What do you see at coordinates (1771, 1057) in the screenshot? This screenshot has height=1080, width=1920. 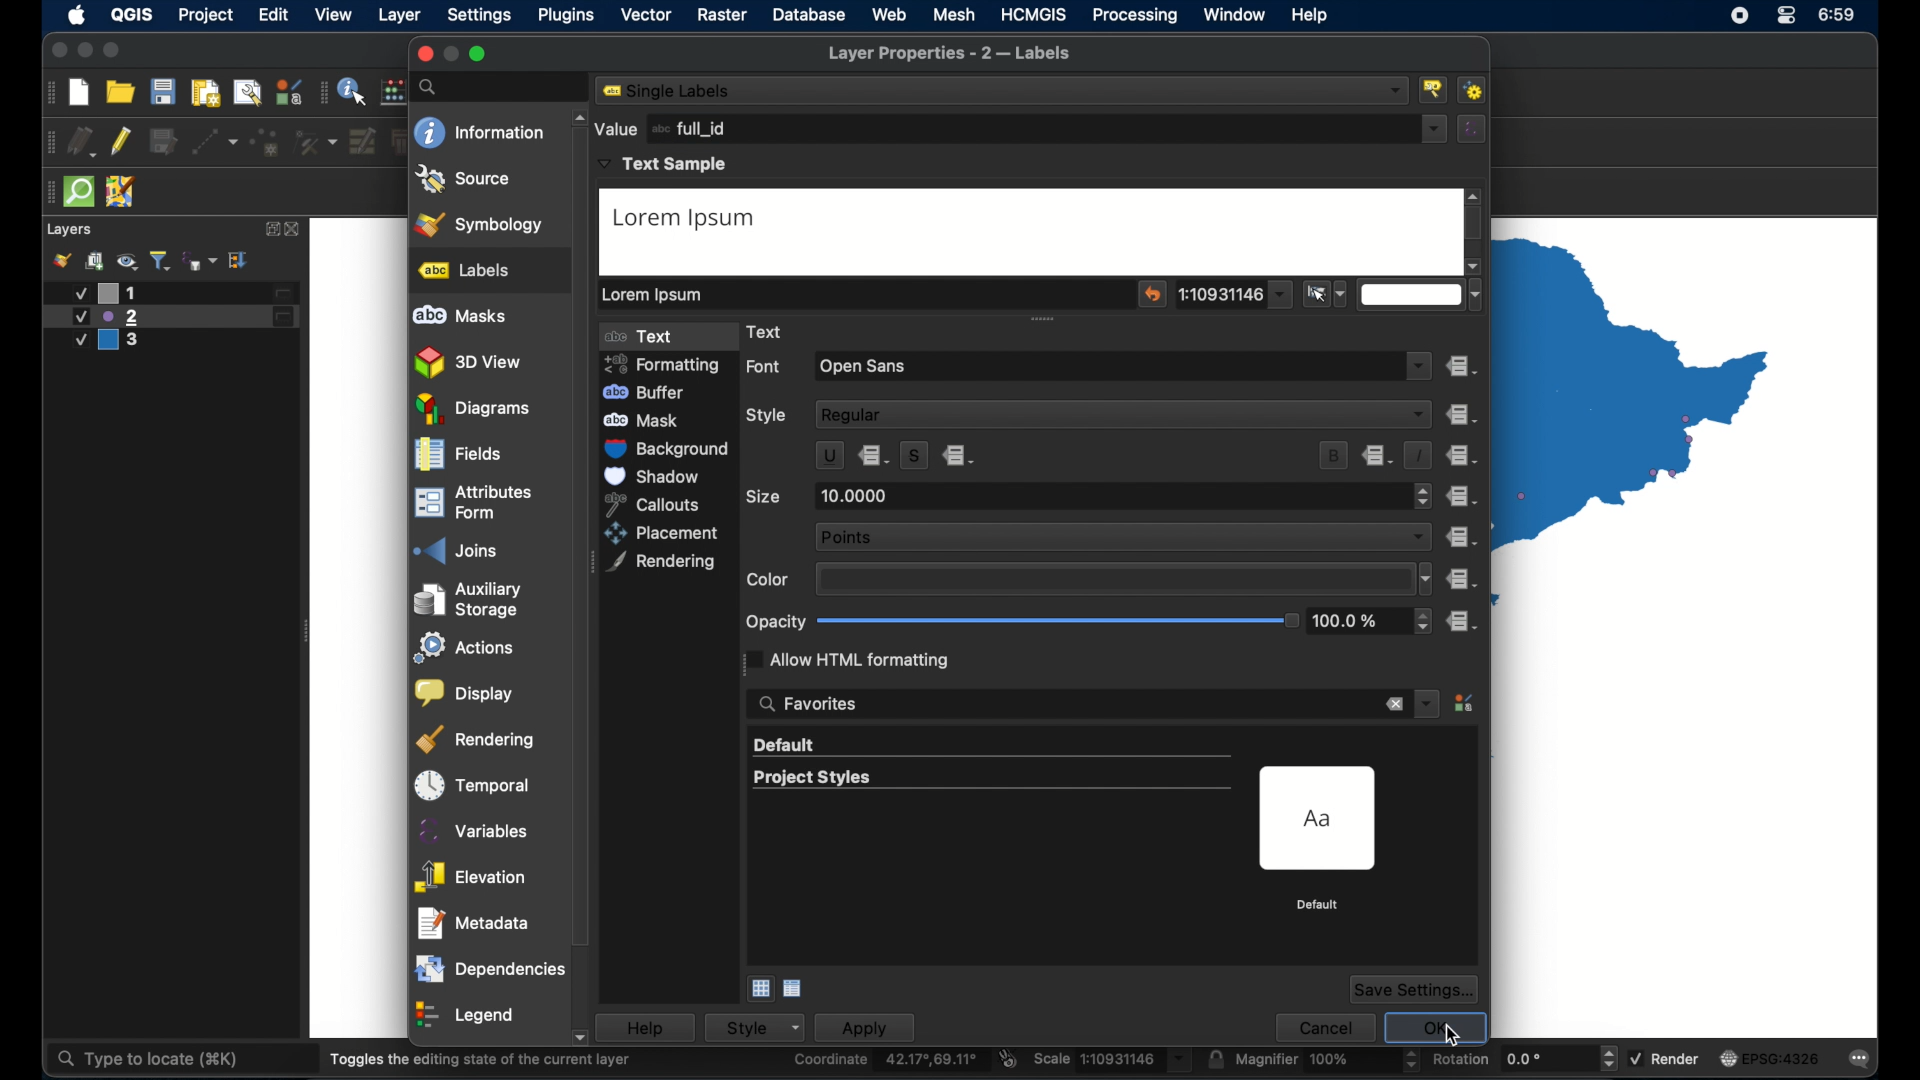 I see `current crs` at bounding box center [1771, 1057].